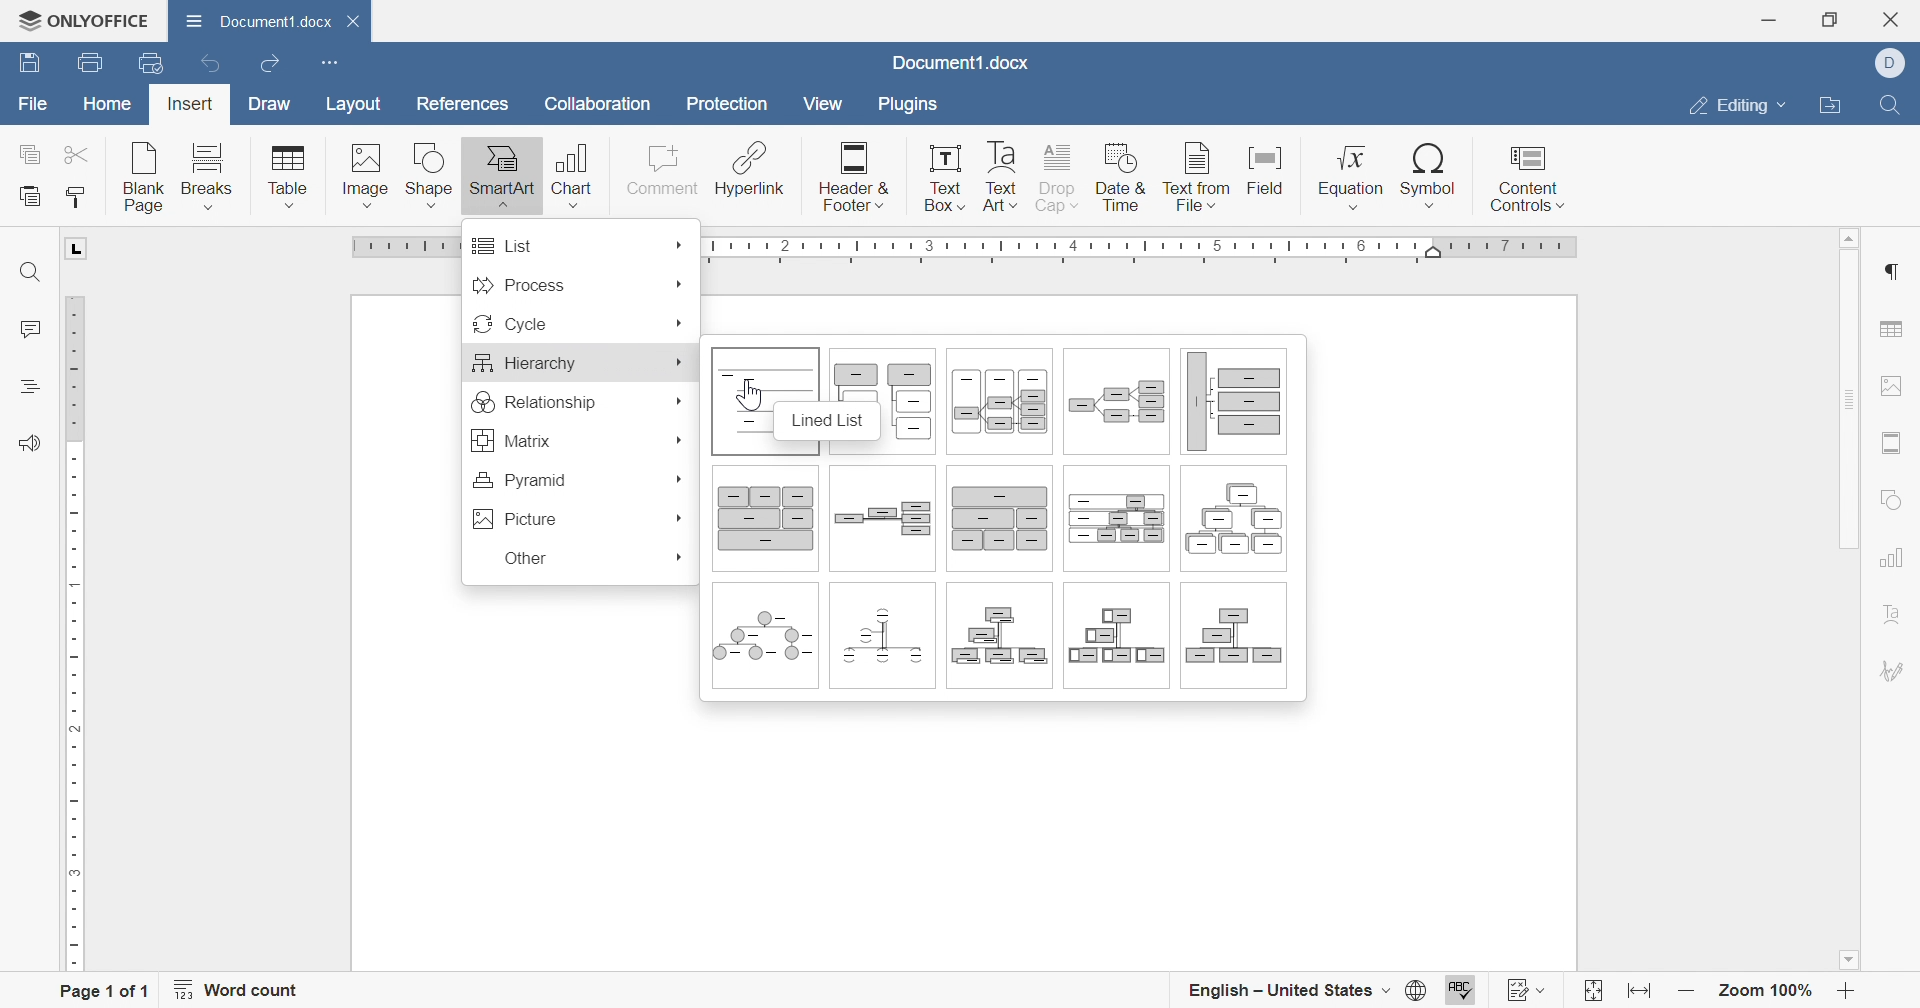 The image size is (1920, 1008). Describe the element at coordinates (1238, 402) in the screenshot. I see `Horizontal multi-level hirarchy` at that location.